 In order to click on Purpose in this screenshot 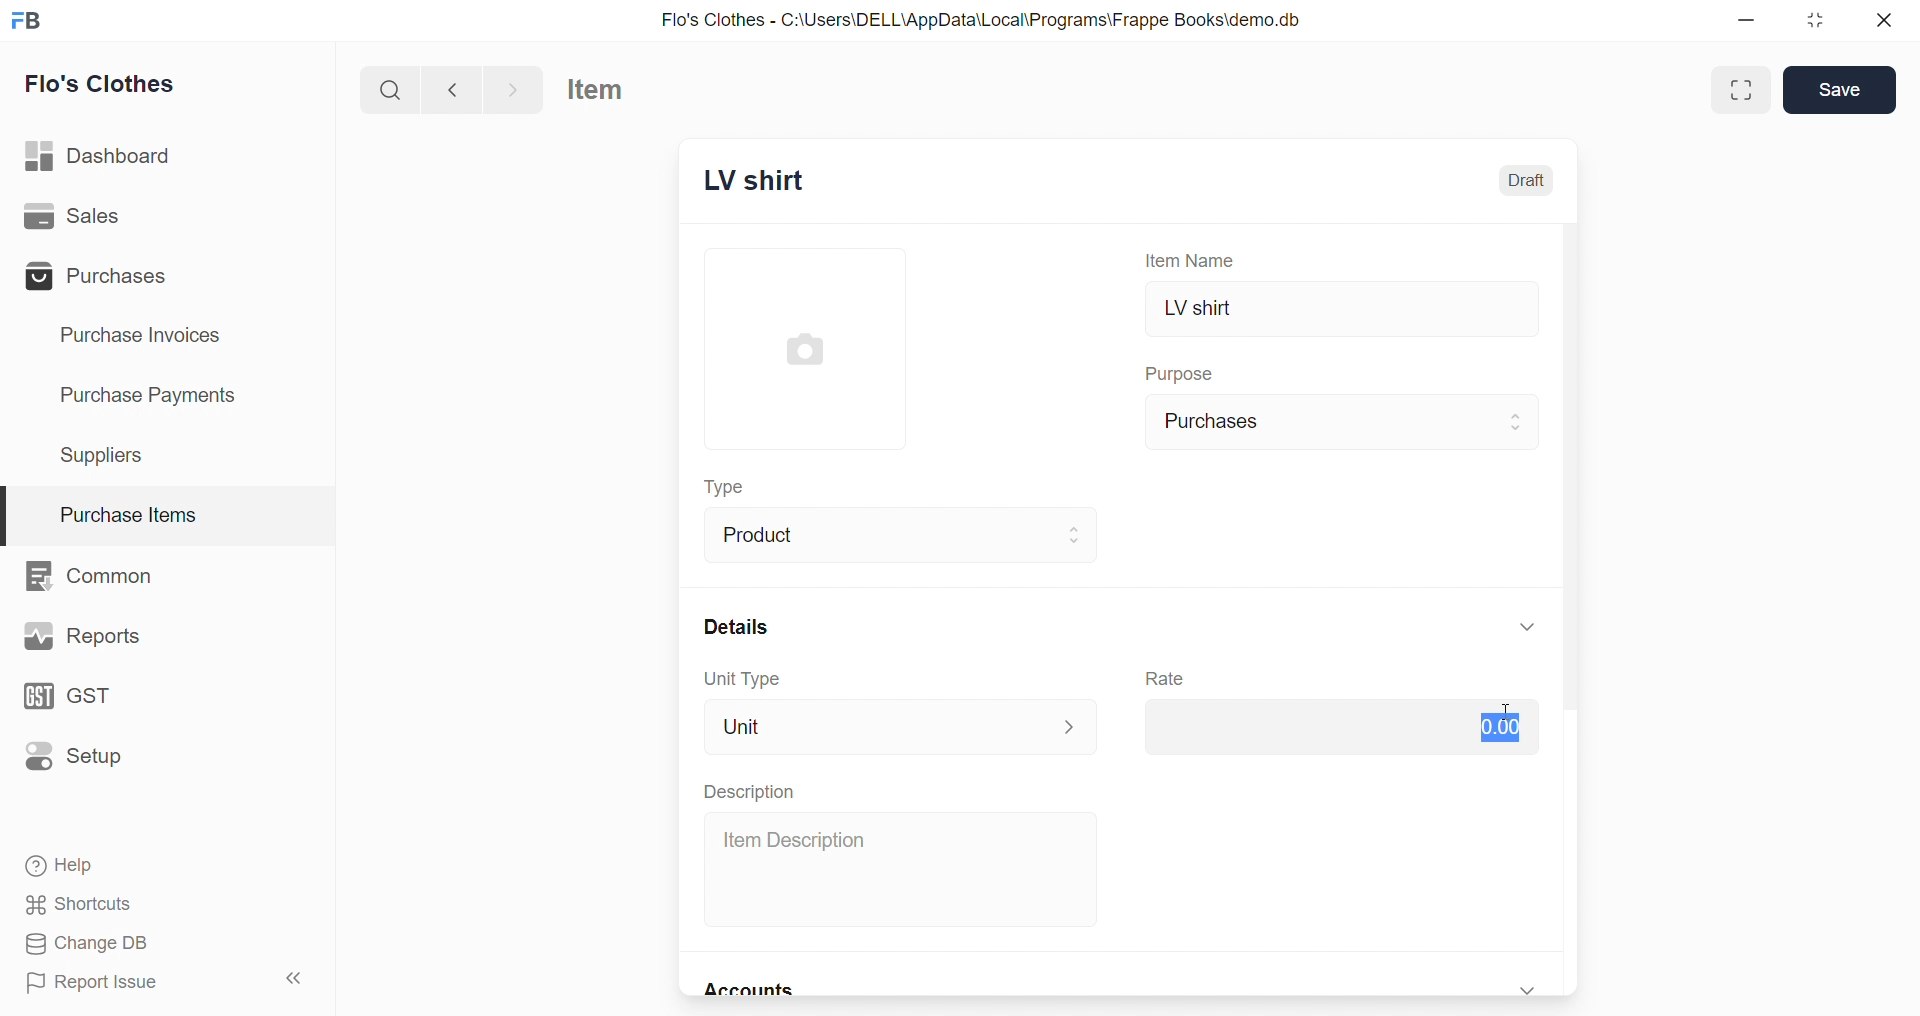, I will do `click(1183, 371)`.